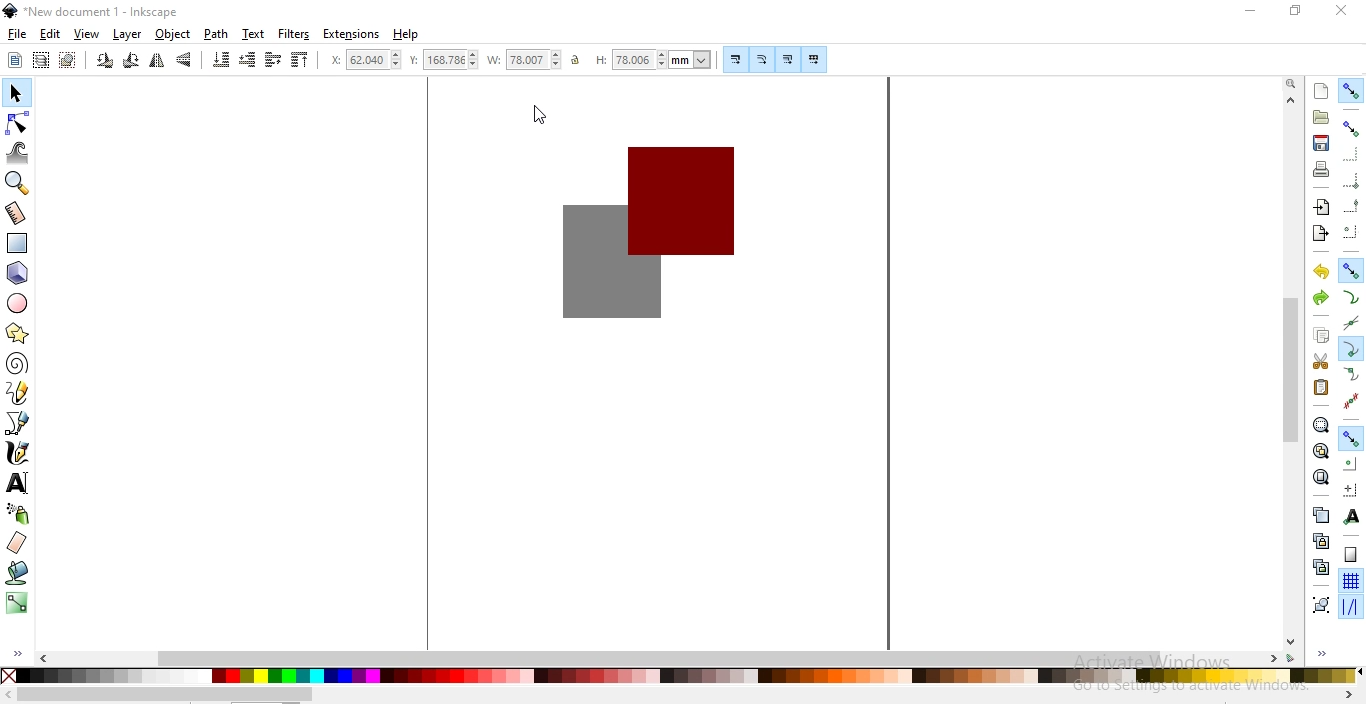 The height and width of the screenshot is (704, 1366). What do you see at coordinates (16, 95) in the screenshot?
I see `select and transform objects` at bounding box center [16, 95].